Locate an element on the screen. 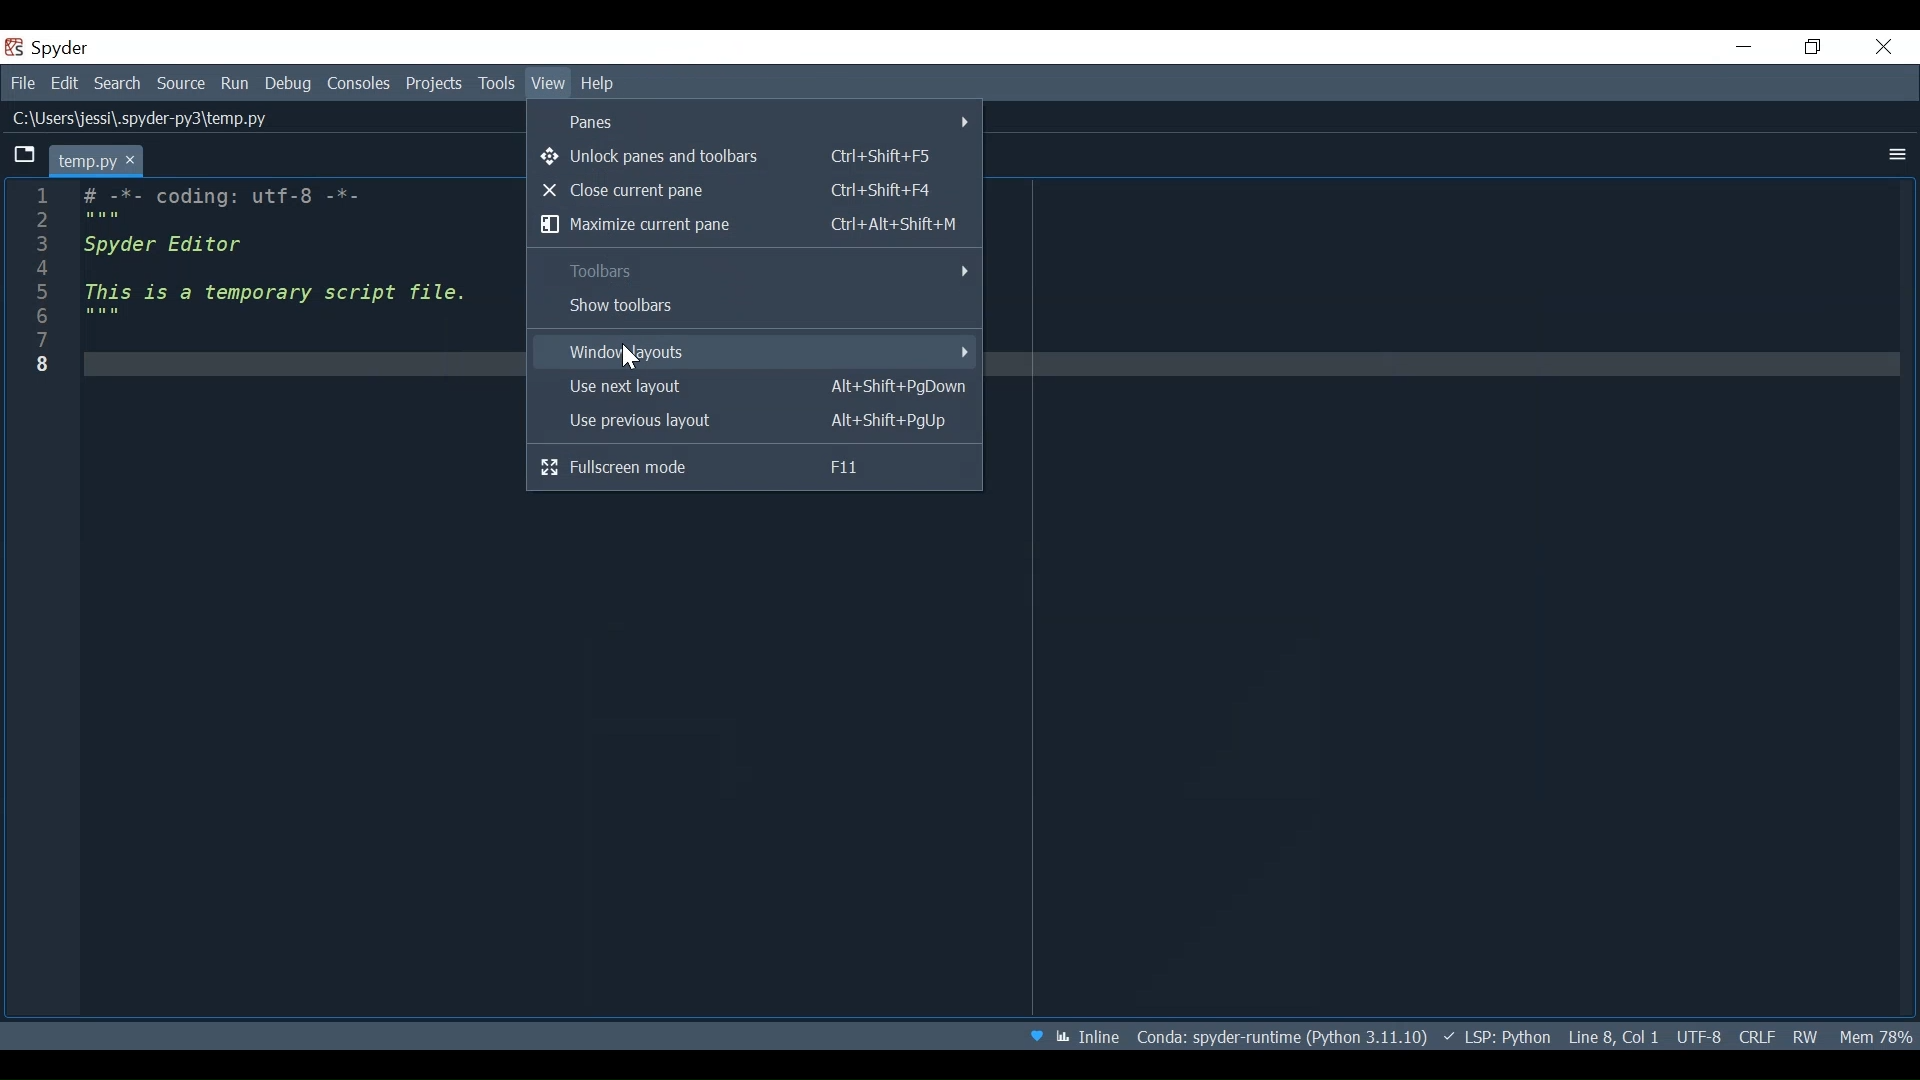 The image size is (1920, 1080). File Permissions is located at coordinates (1807, 1038).